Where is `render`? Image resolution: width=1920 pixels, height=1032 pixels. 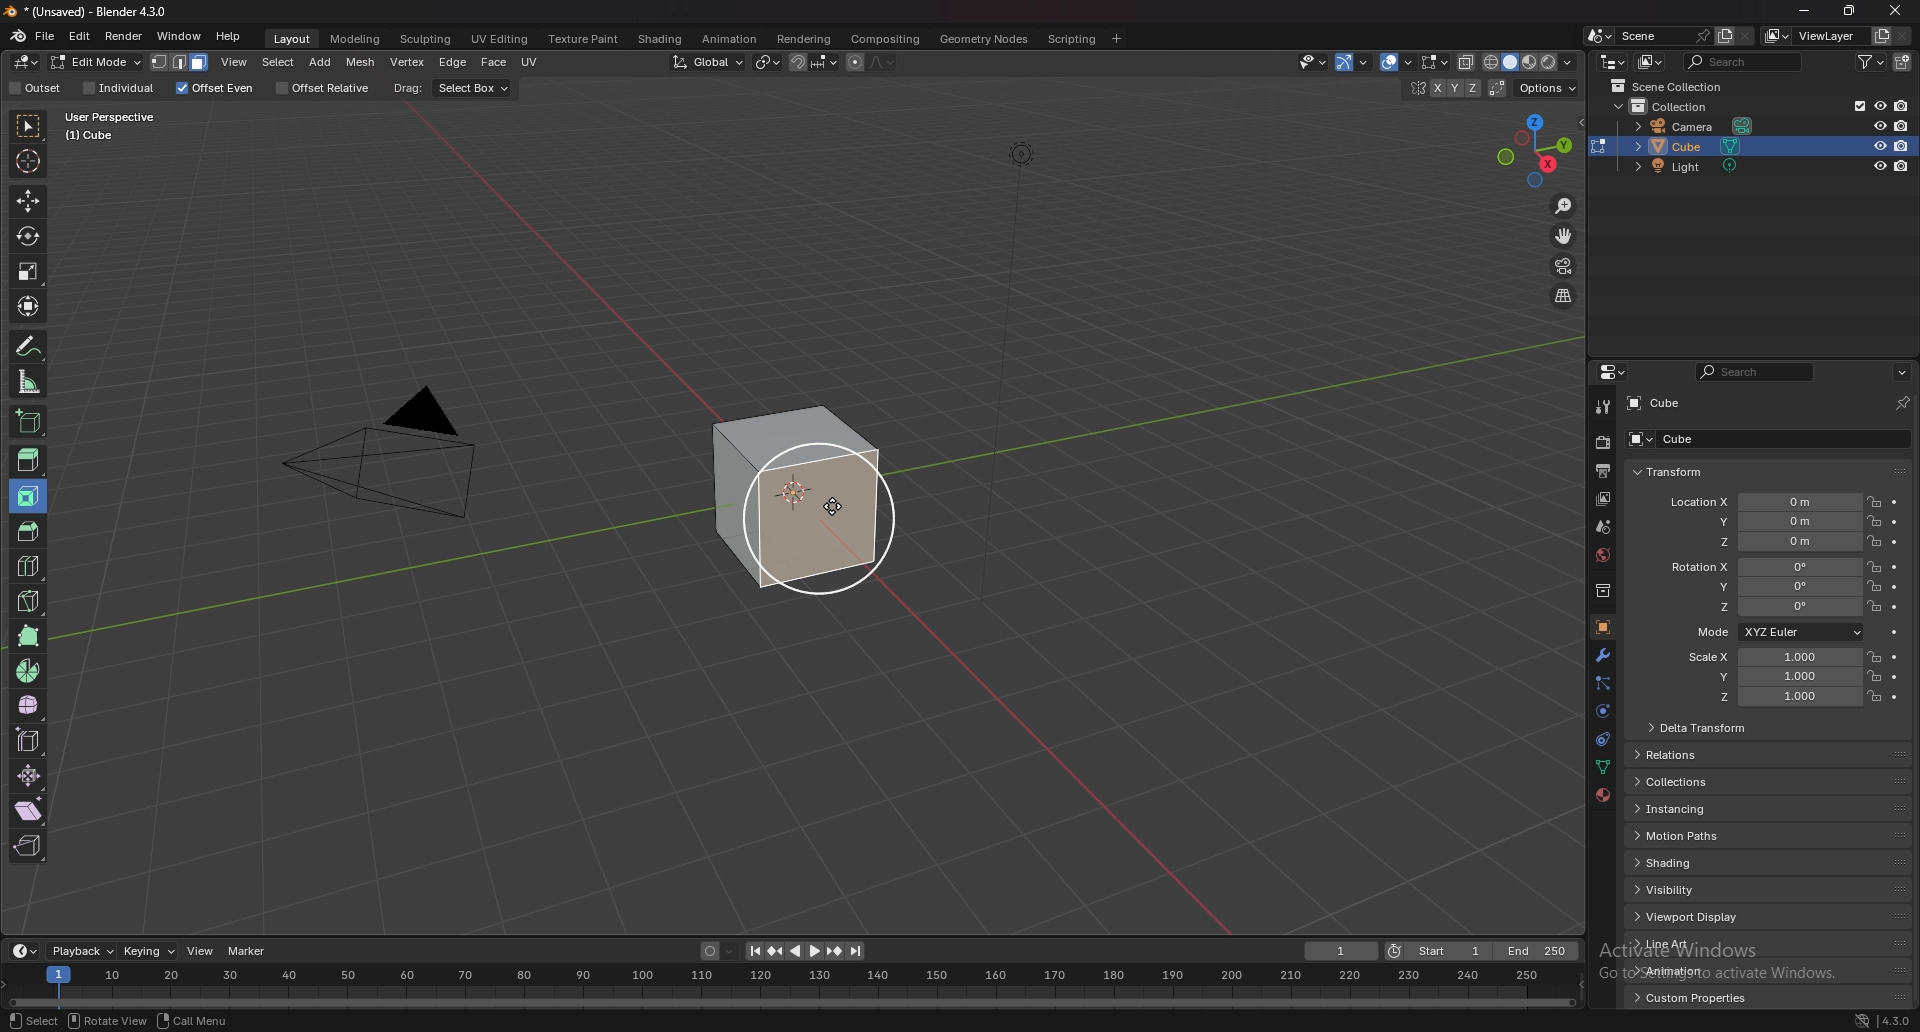
render is located at coordinates (1602, 443).